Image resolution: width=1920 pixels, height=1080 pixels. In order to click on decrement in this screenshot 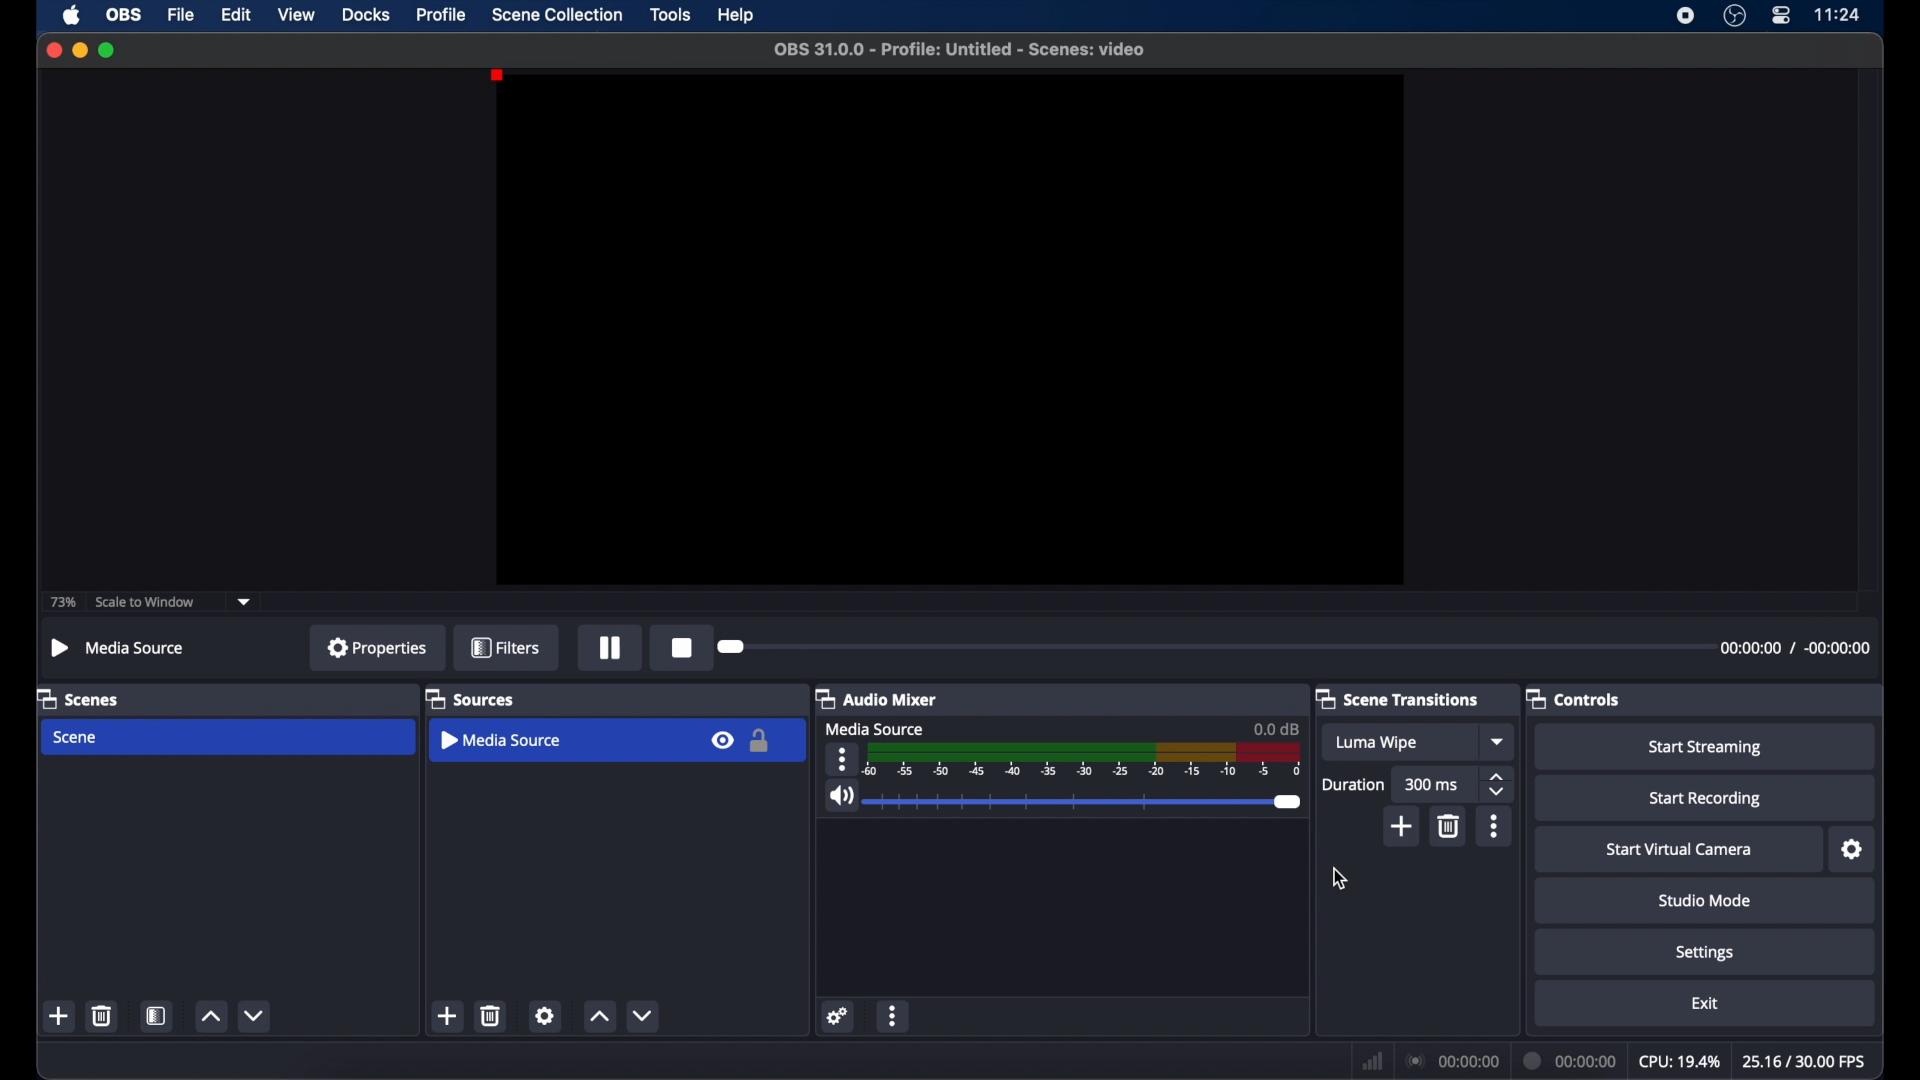, I will do `click(256, 1015)`.